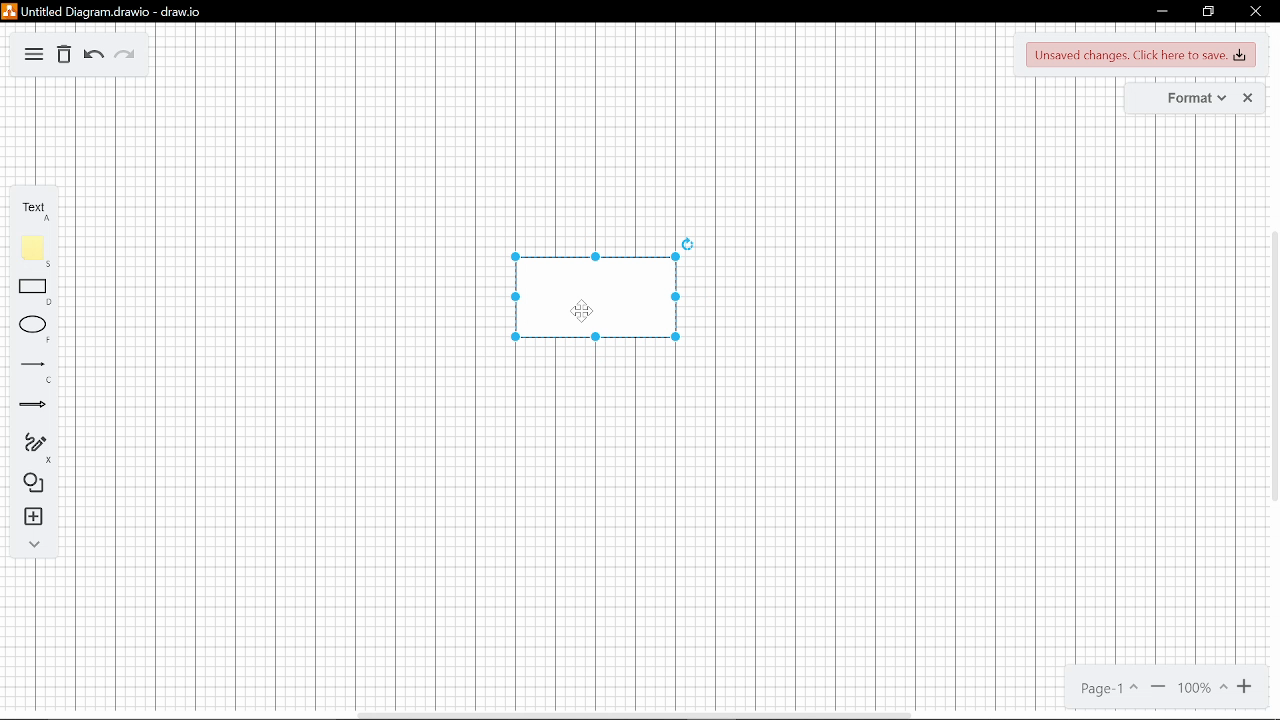 Image resolution: width=1280 pixels, height=720 pixels. I want to click on shapes, so click(31, 483).